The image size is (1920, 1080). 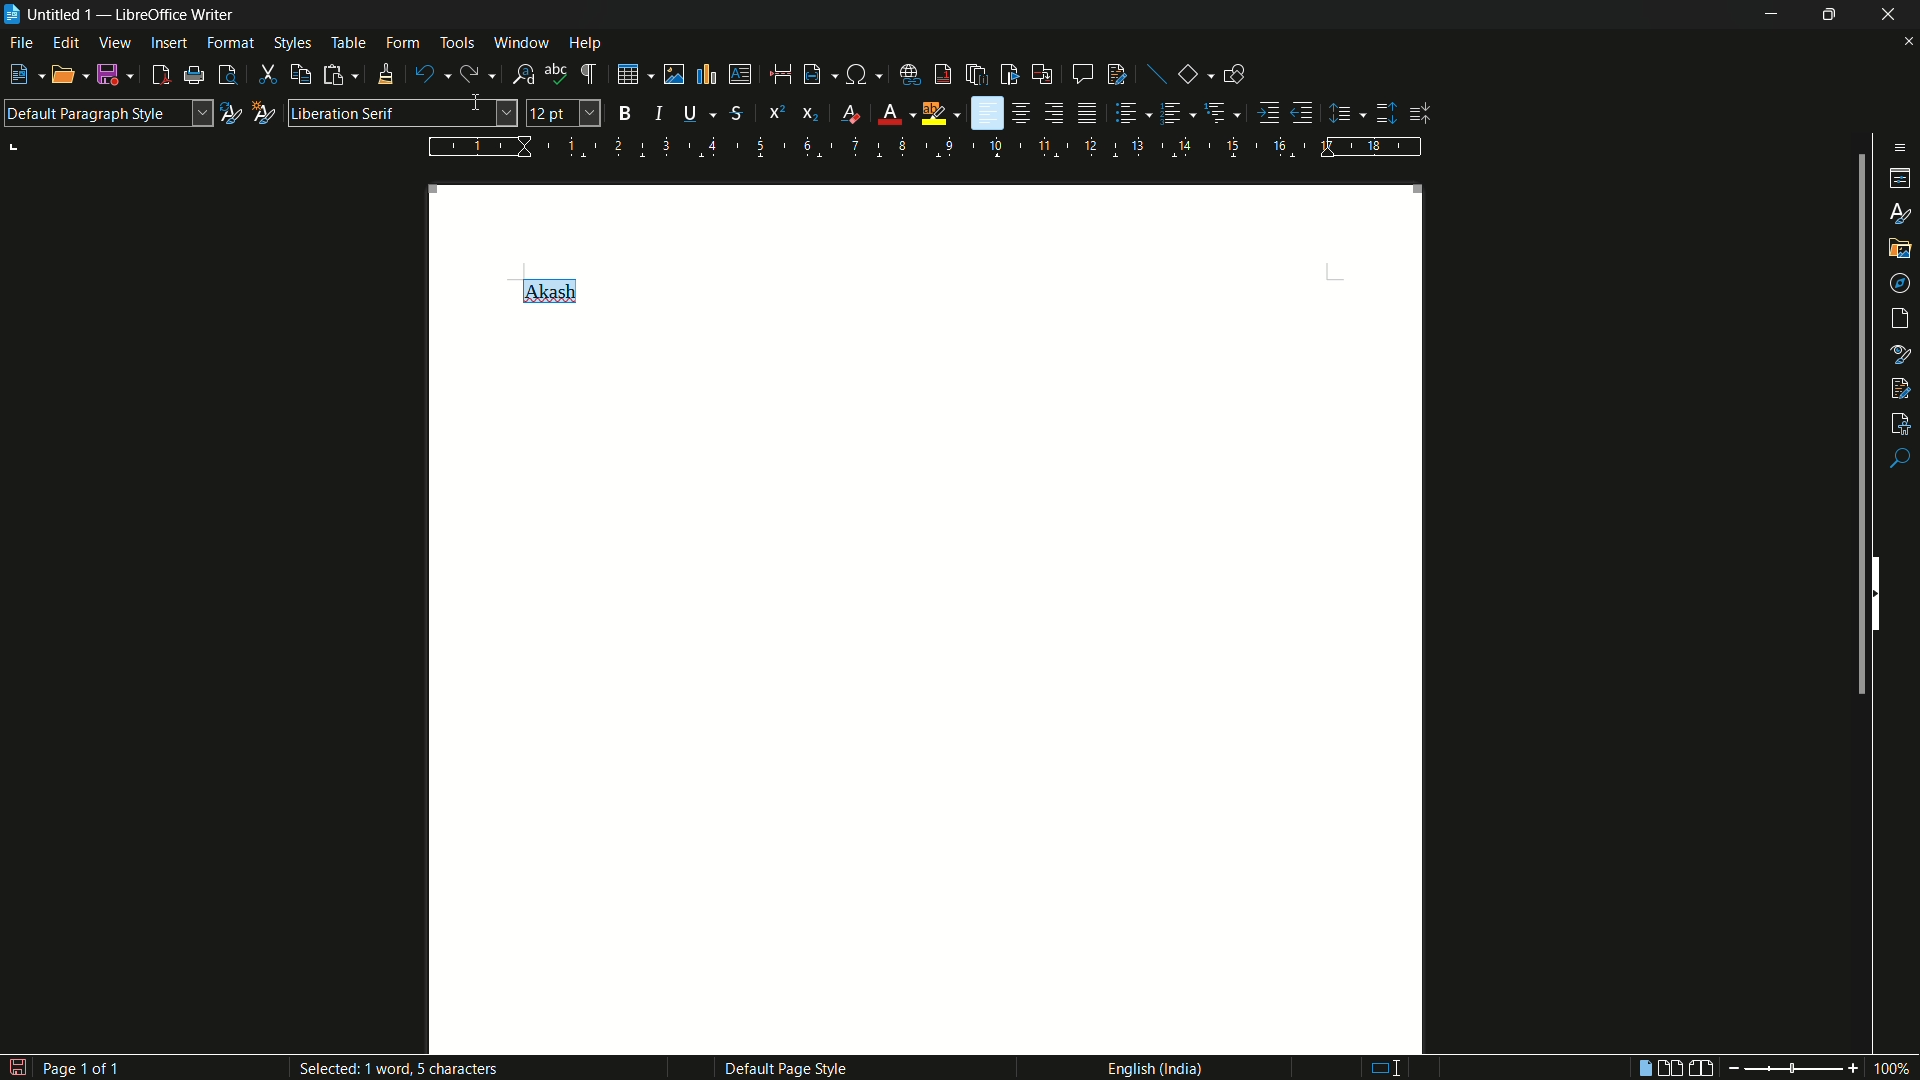 I want to click on insert special characters, so click(x=857, y=76).